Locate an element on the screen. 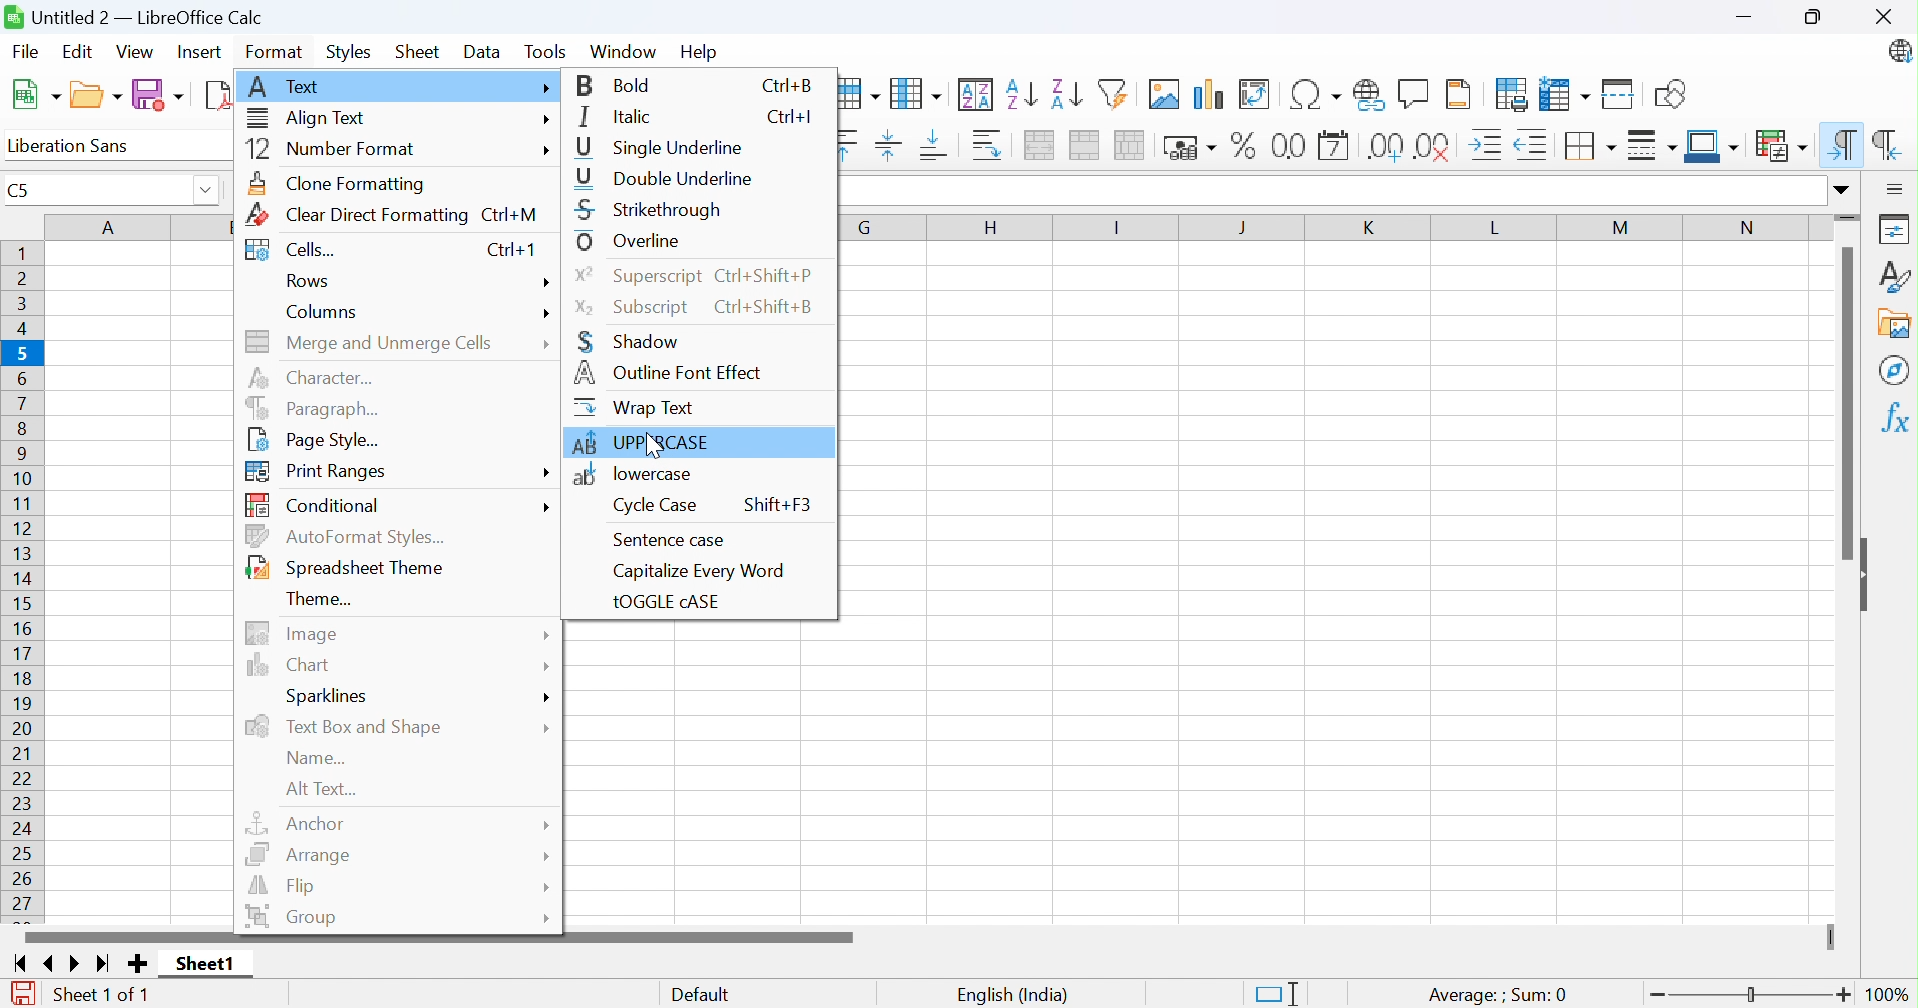 This screenshot has width=1918, height=1008. Unmerge cells is located at coordinates (1132, 146).